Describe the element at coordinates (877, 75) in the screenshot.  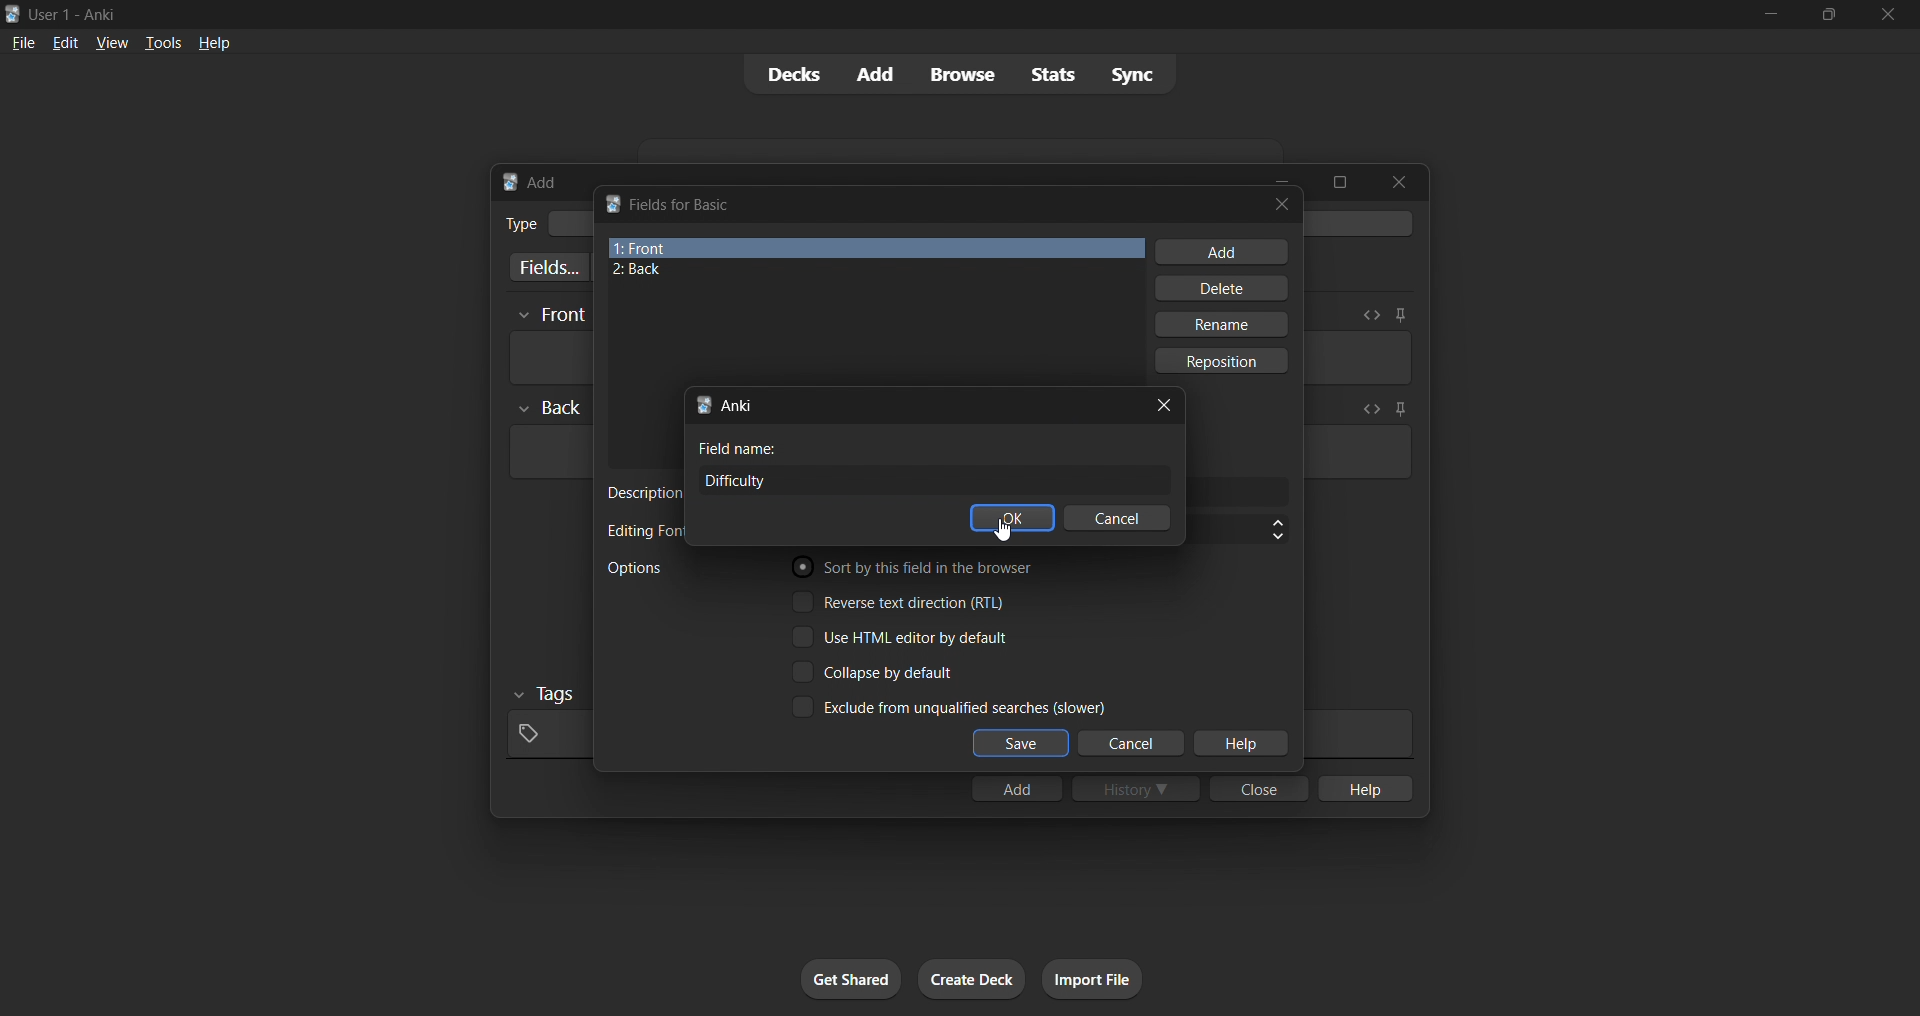
I see `add` at that location.